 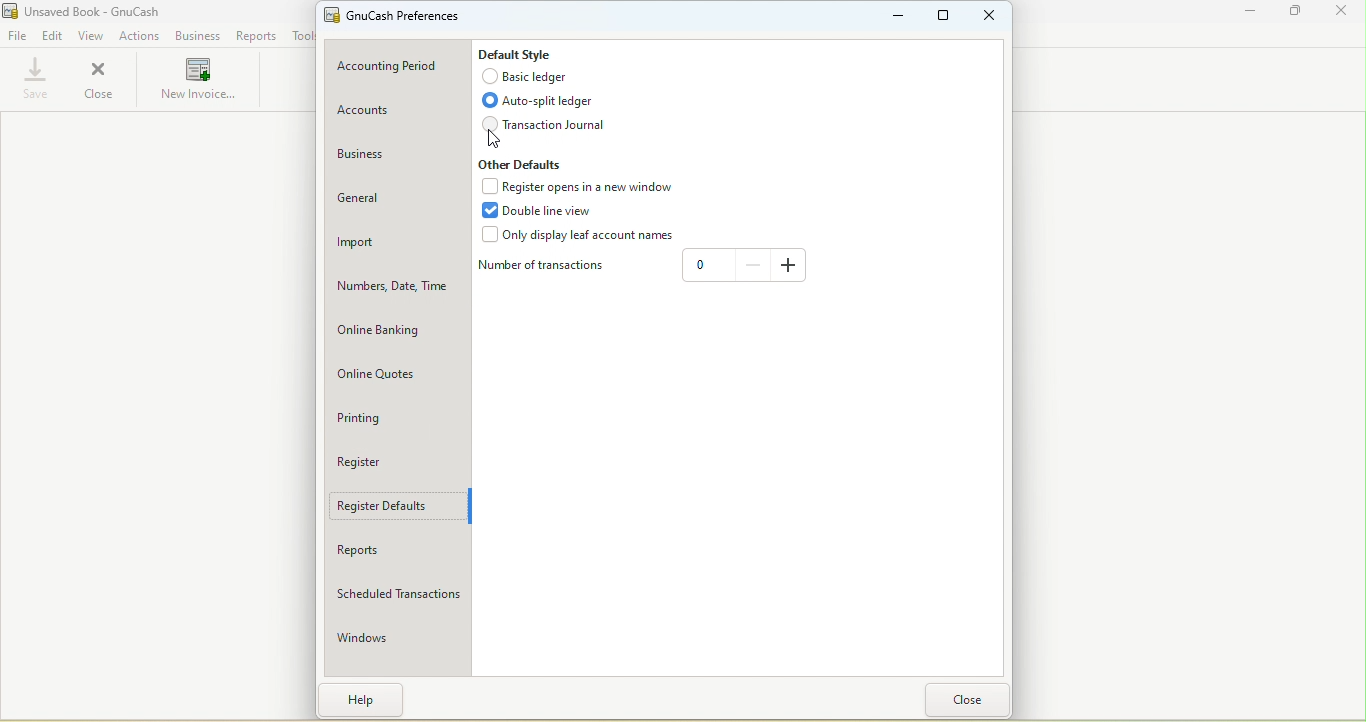 What do you see at coordinates (399, 467) in the screenshot?
I see `Register` at bounding box center [399, 467].